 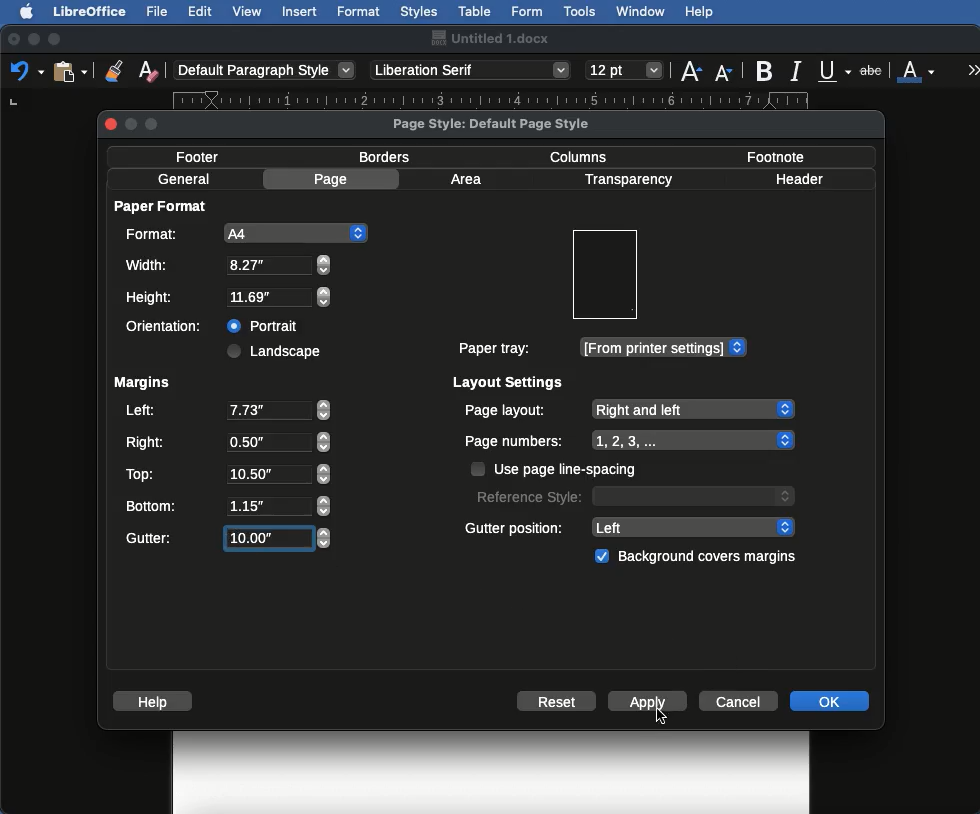 I want to click on Bottom, so click(x=227, y=504).